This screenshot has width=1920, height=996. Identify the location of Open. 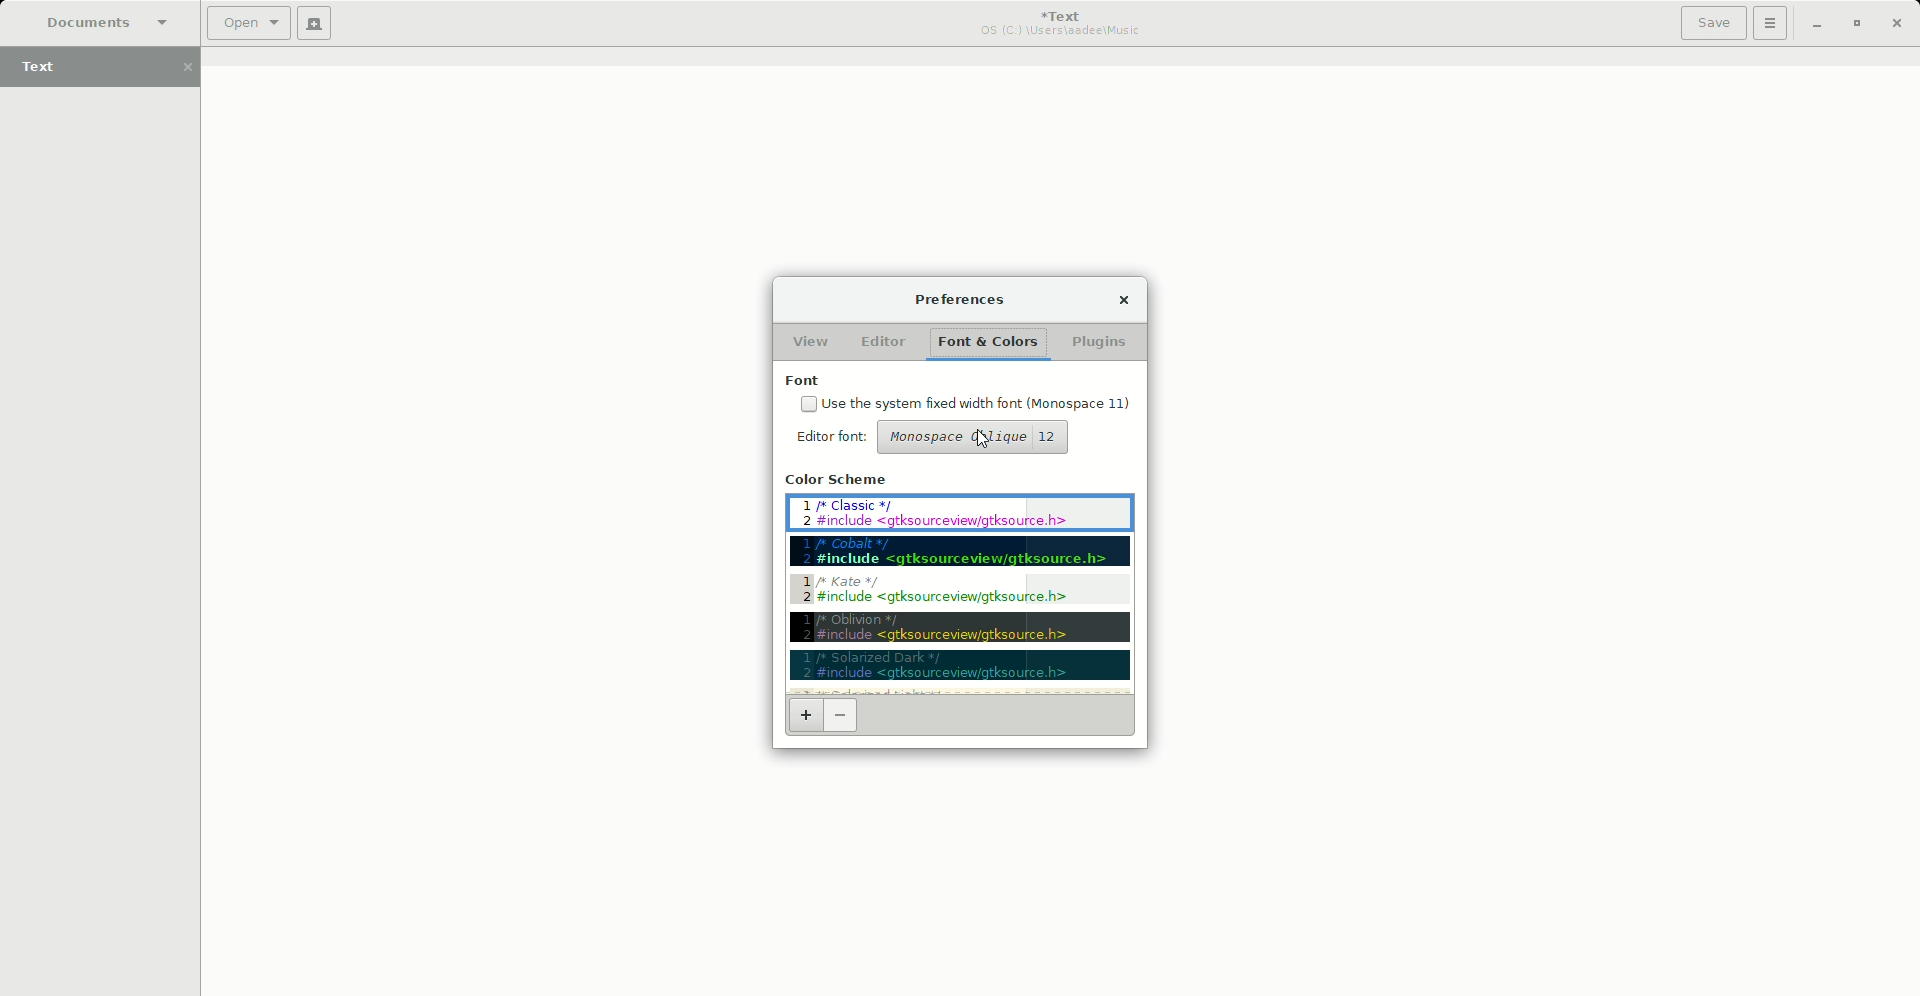
(249, 24).